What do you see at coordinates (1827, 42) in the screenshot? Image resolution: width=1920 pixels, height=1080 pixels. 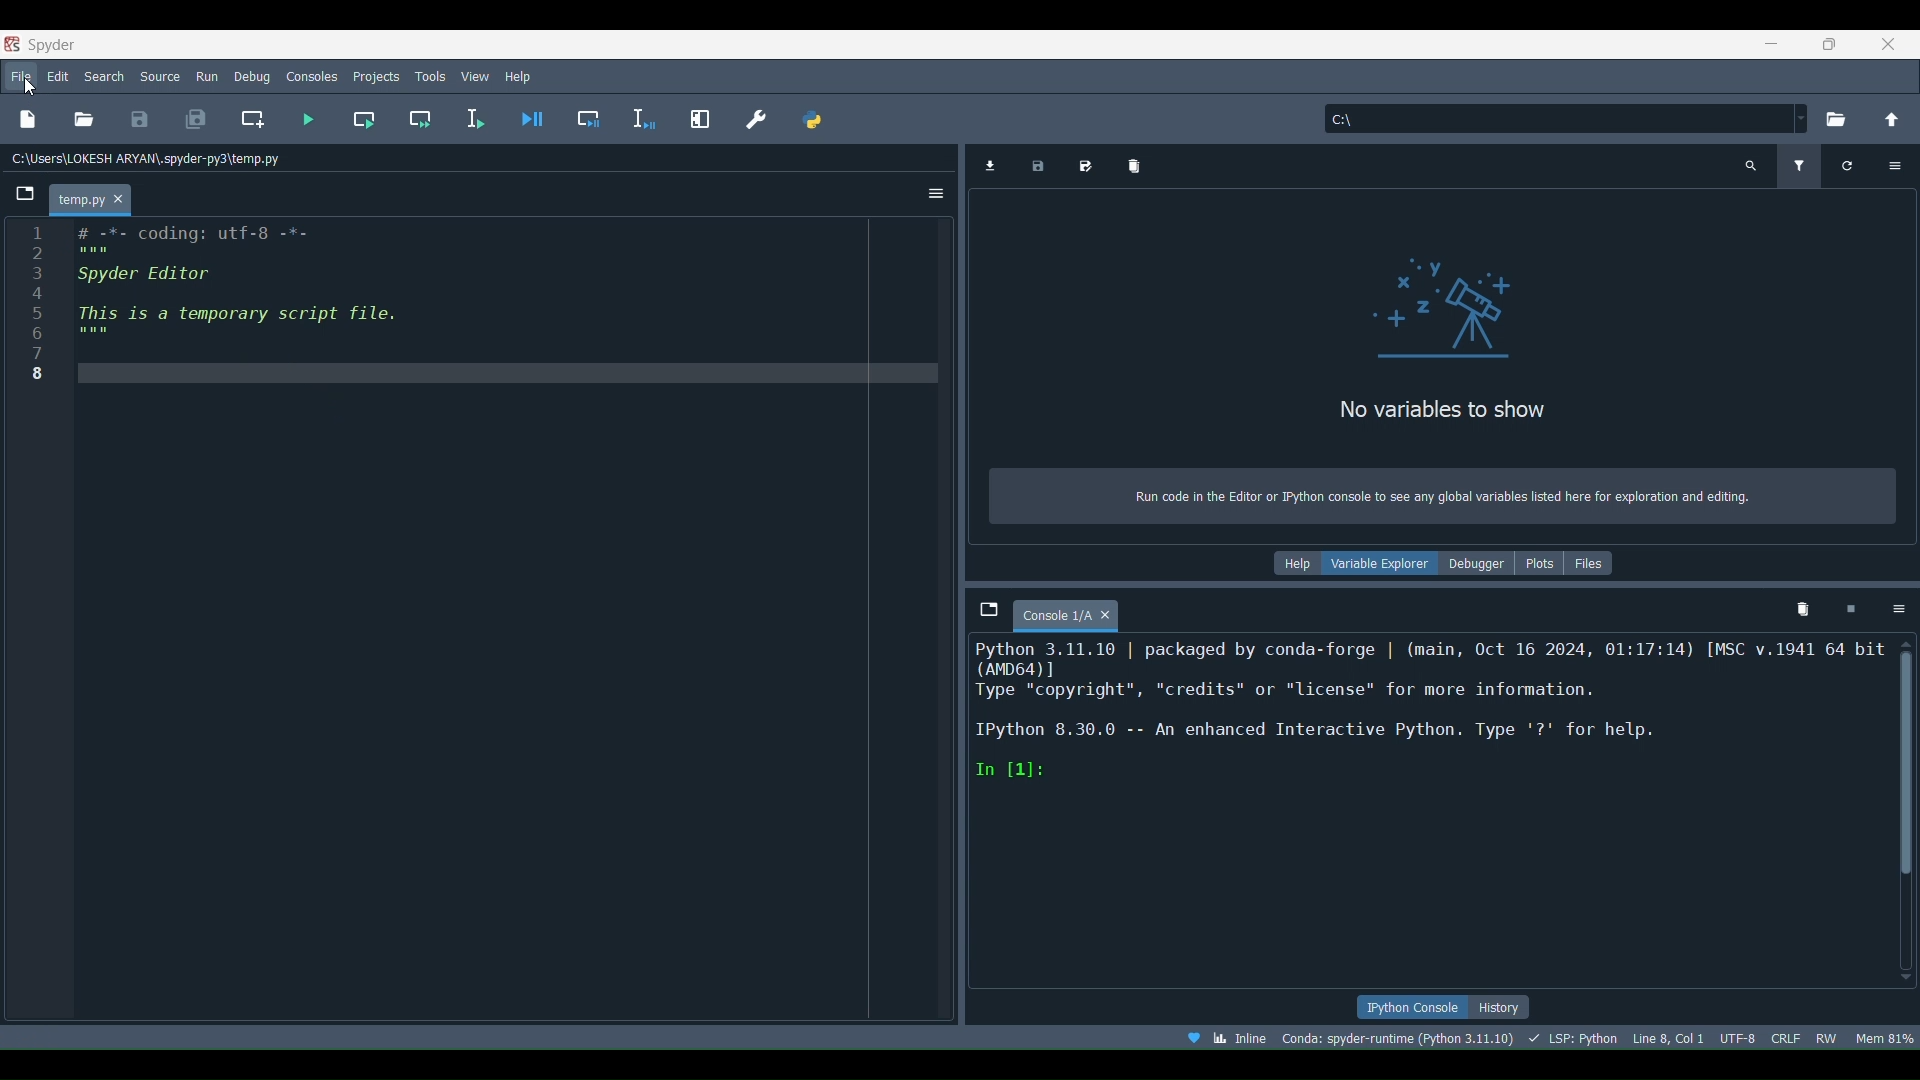 I see `maximize/restore` at bounding box center [1827, 42].